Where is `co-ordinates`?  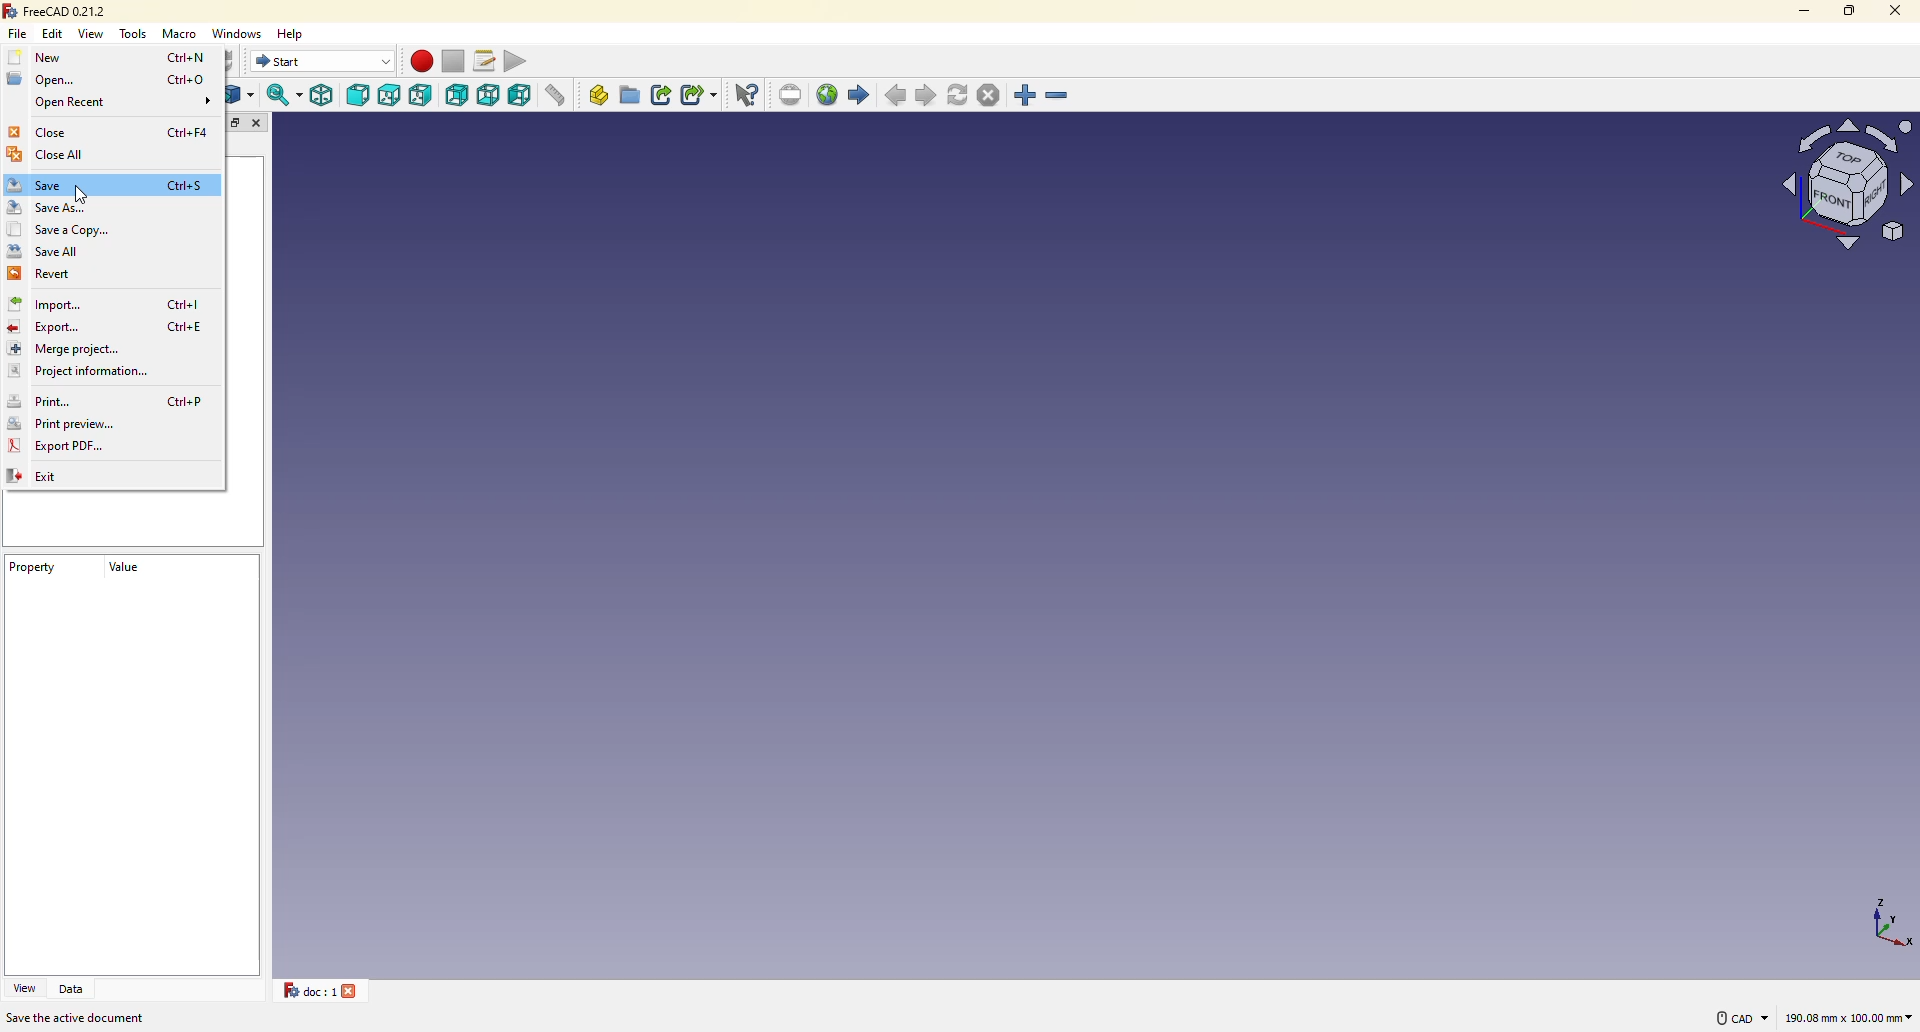 co-ordinates is located at coordinates (1876, 921).